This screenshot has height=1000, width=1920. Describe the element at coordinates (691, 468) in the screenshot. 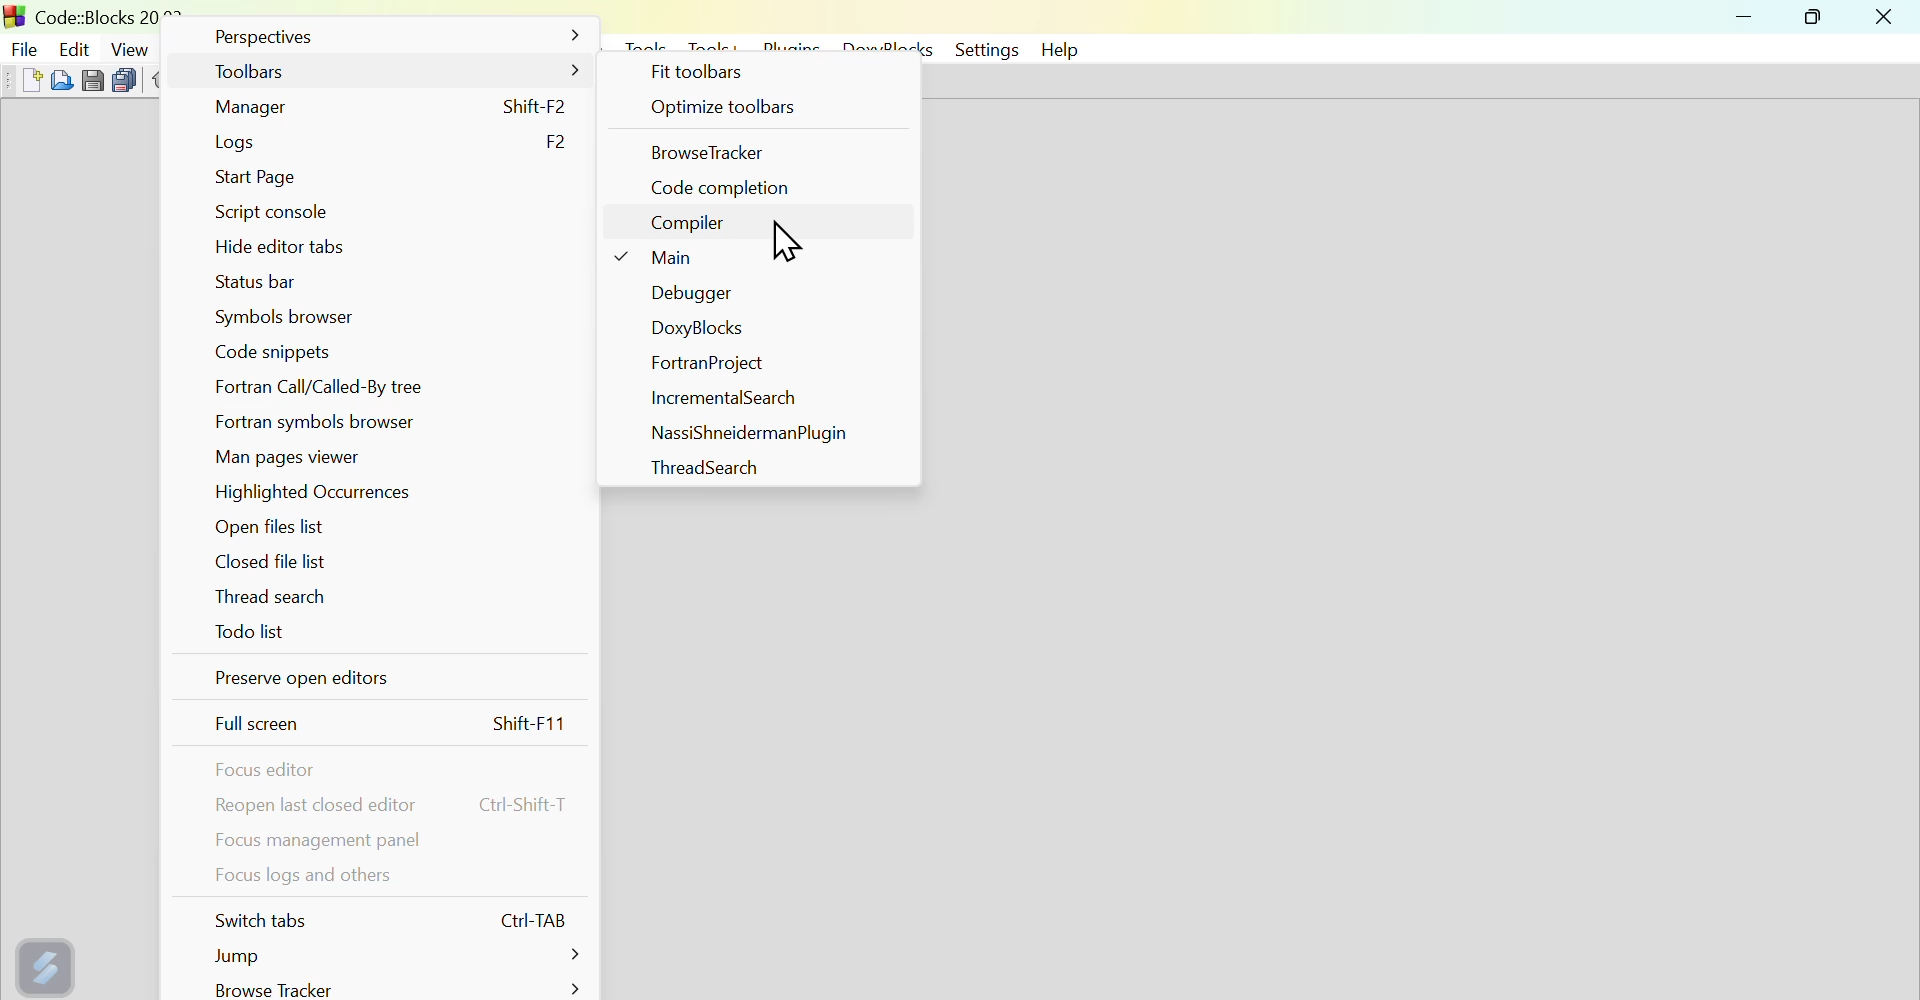

I see `Thread search` at that location.